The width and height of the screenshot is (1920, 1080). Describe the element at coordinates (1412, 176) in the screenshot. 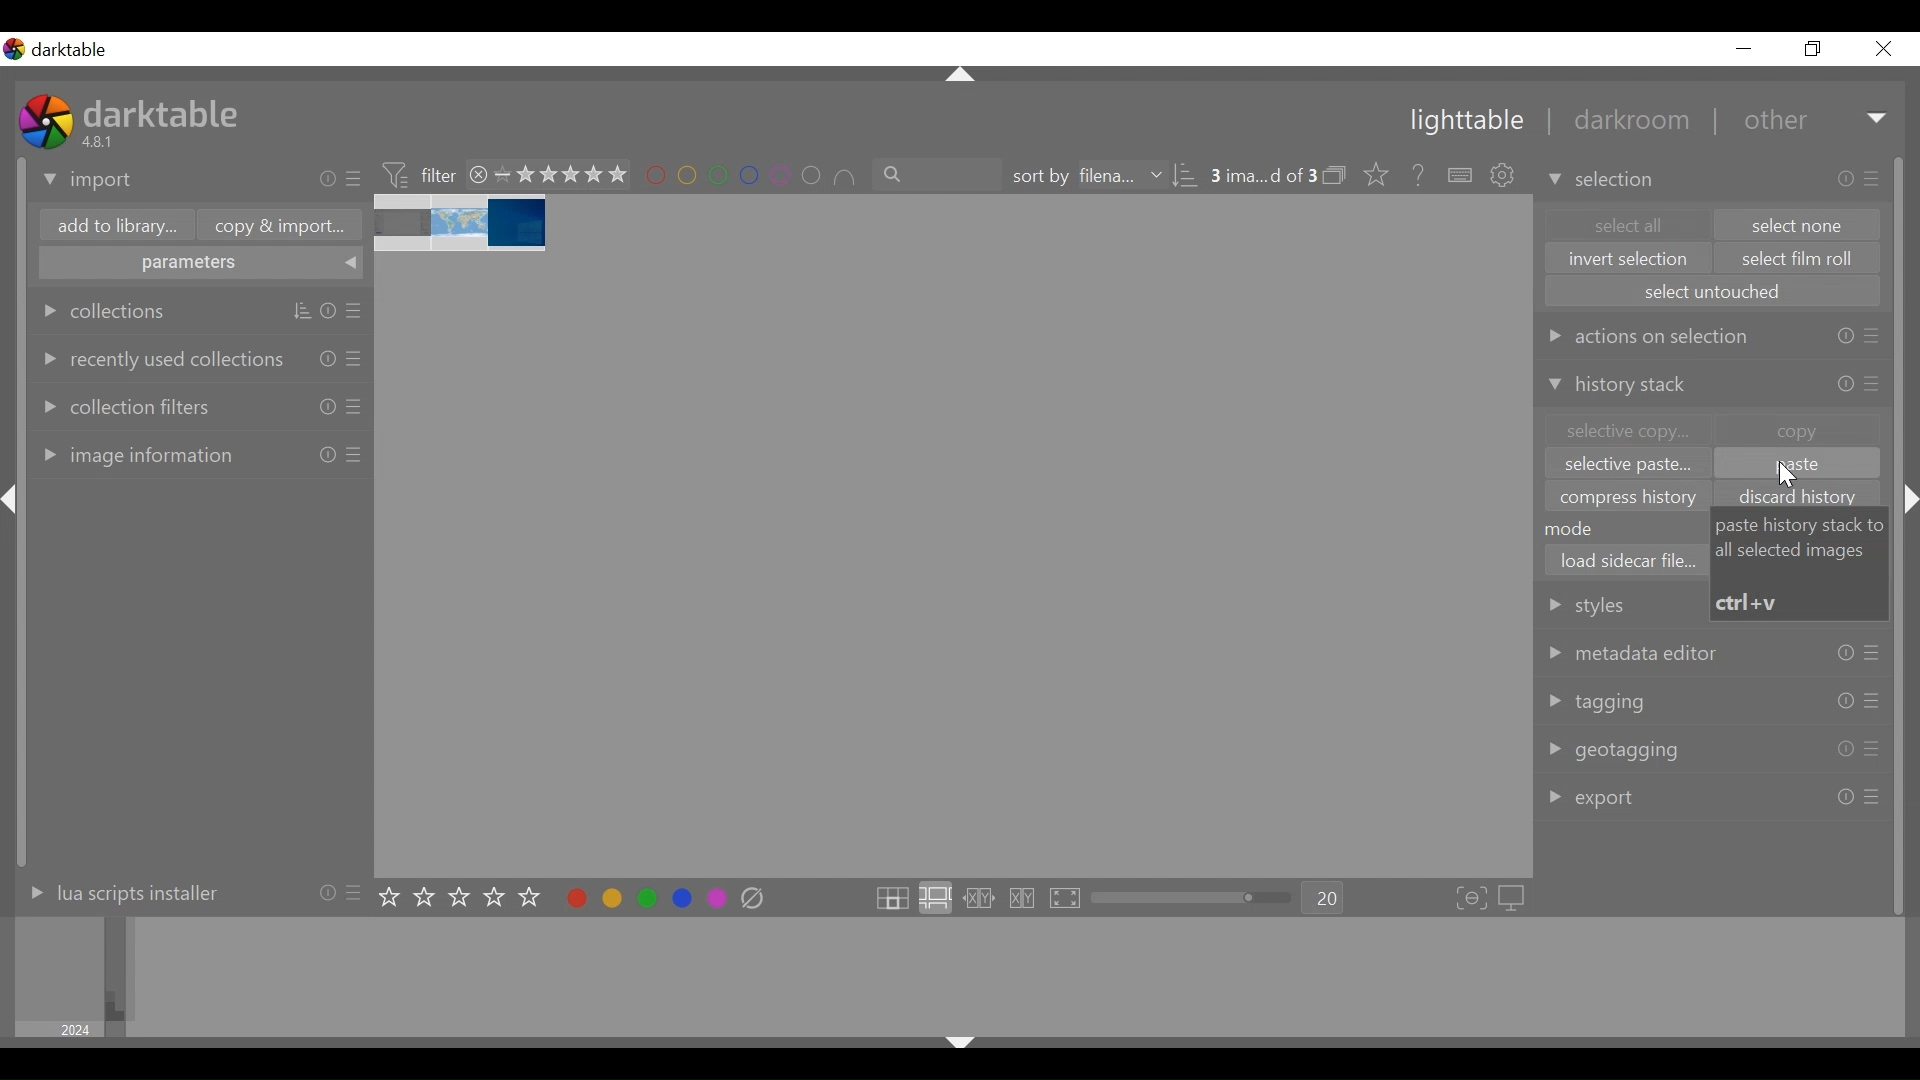

I see `help` at that location.